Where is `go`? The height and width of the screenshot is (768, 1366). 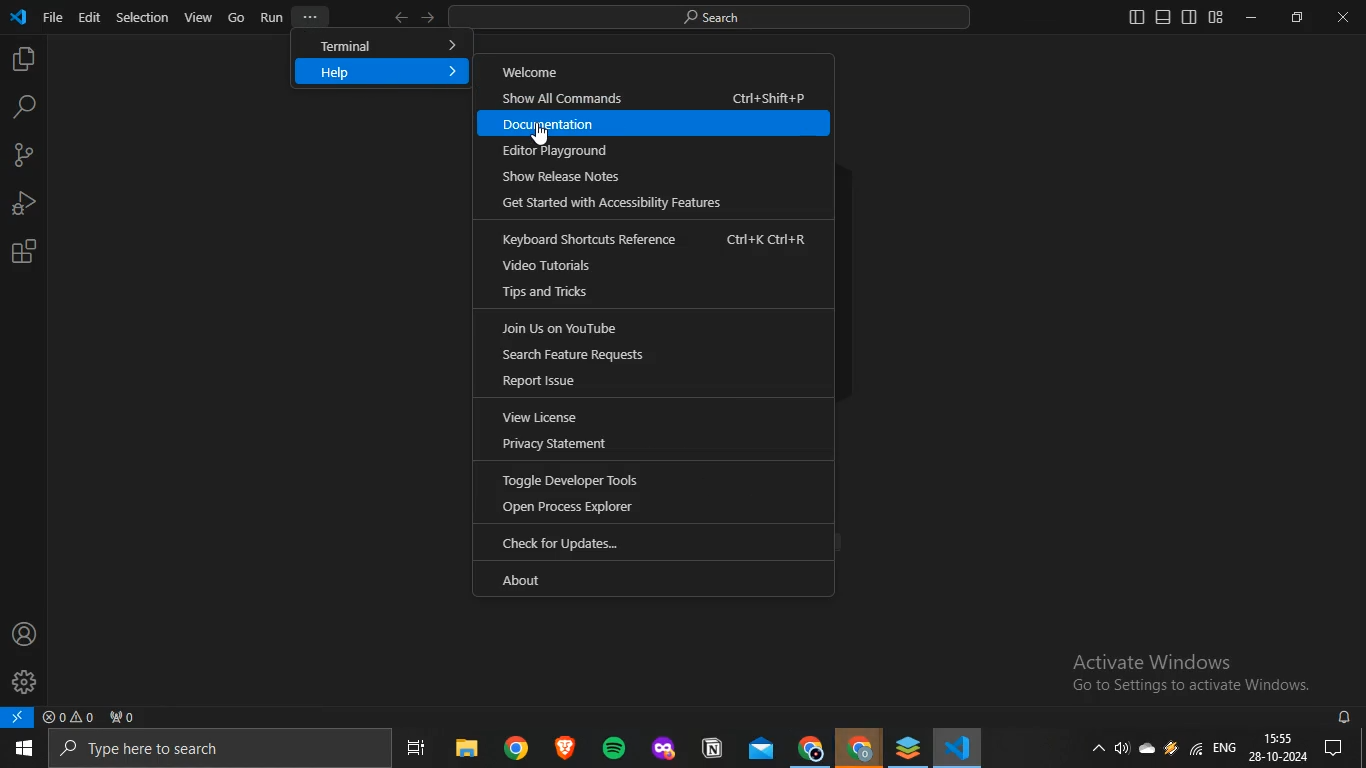 go is located at coordinates (237, 17).